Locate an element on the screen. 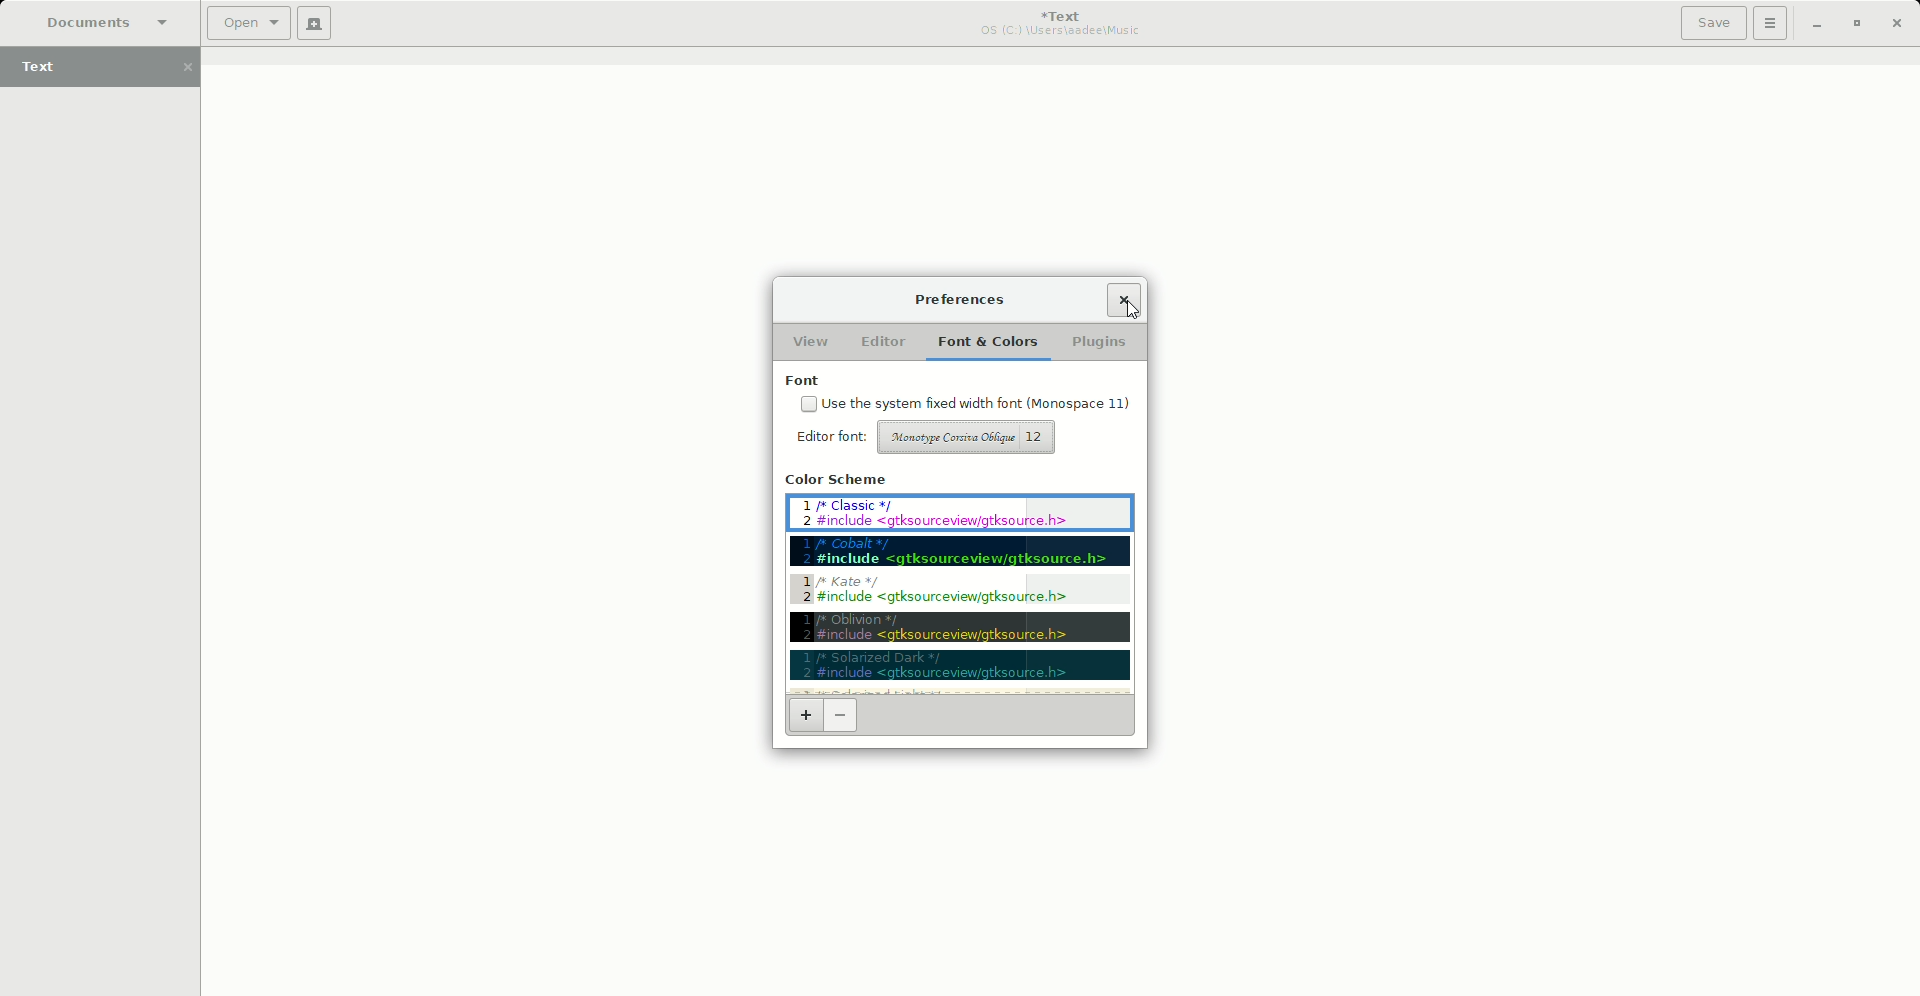 The image size is (1920, 996). View is located at coordinates (811, 341).